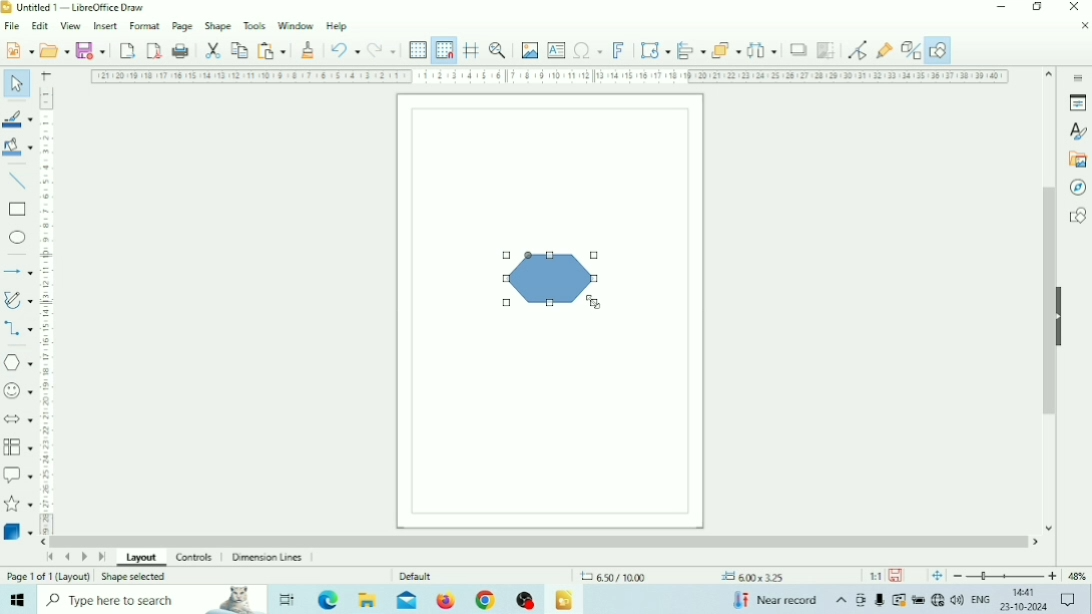  I want to click on Controls, so click(196, 558).